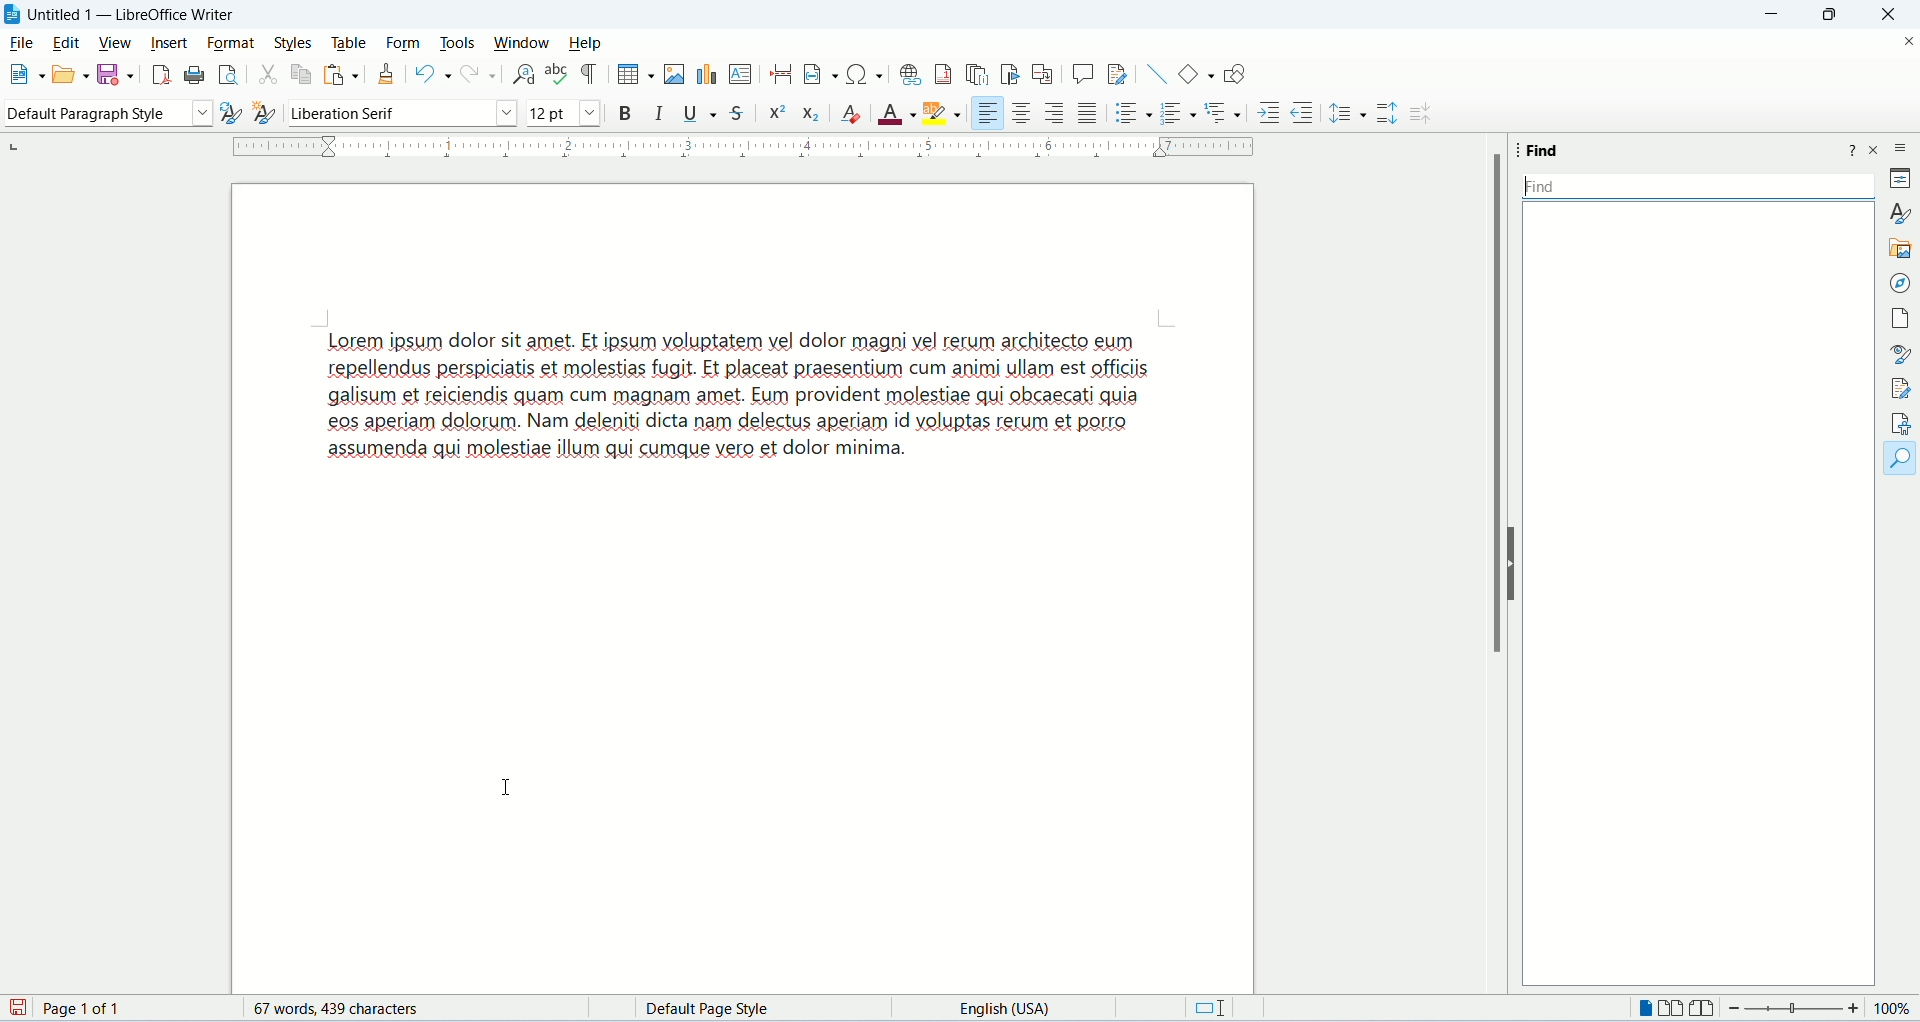  What do you see at coordinates (773, 413) in the screenshot?
I see `demo text - Lorem ipsum` at bounding box center [773, 413].